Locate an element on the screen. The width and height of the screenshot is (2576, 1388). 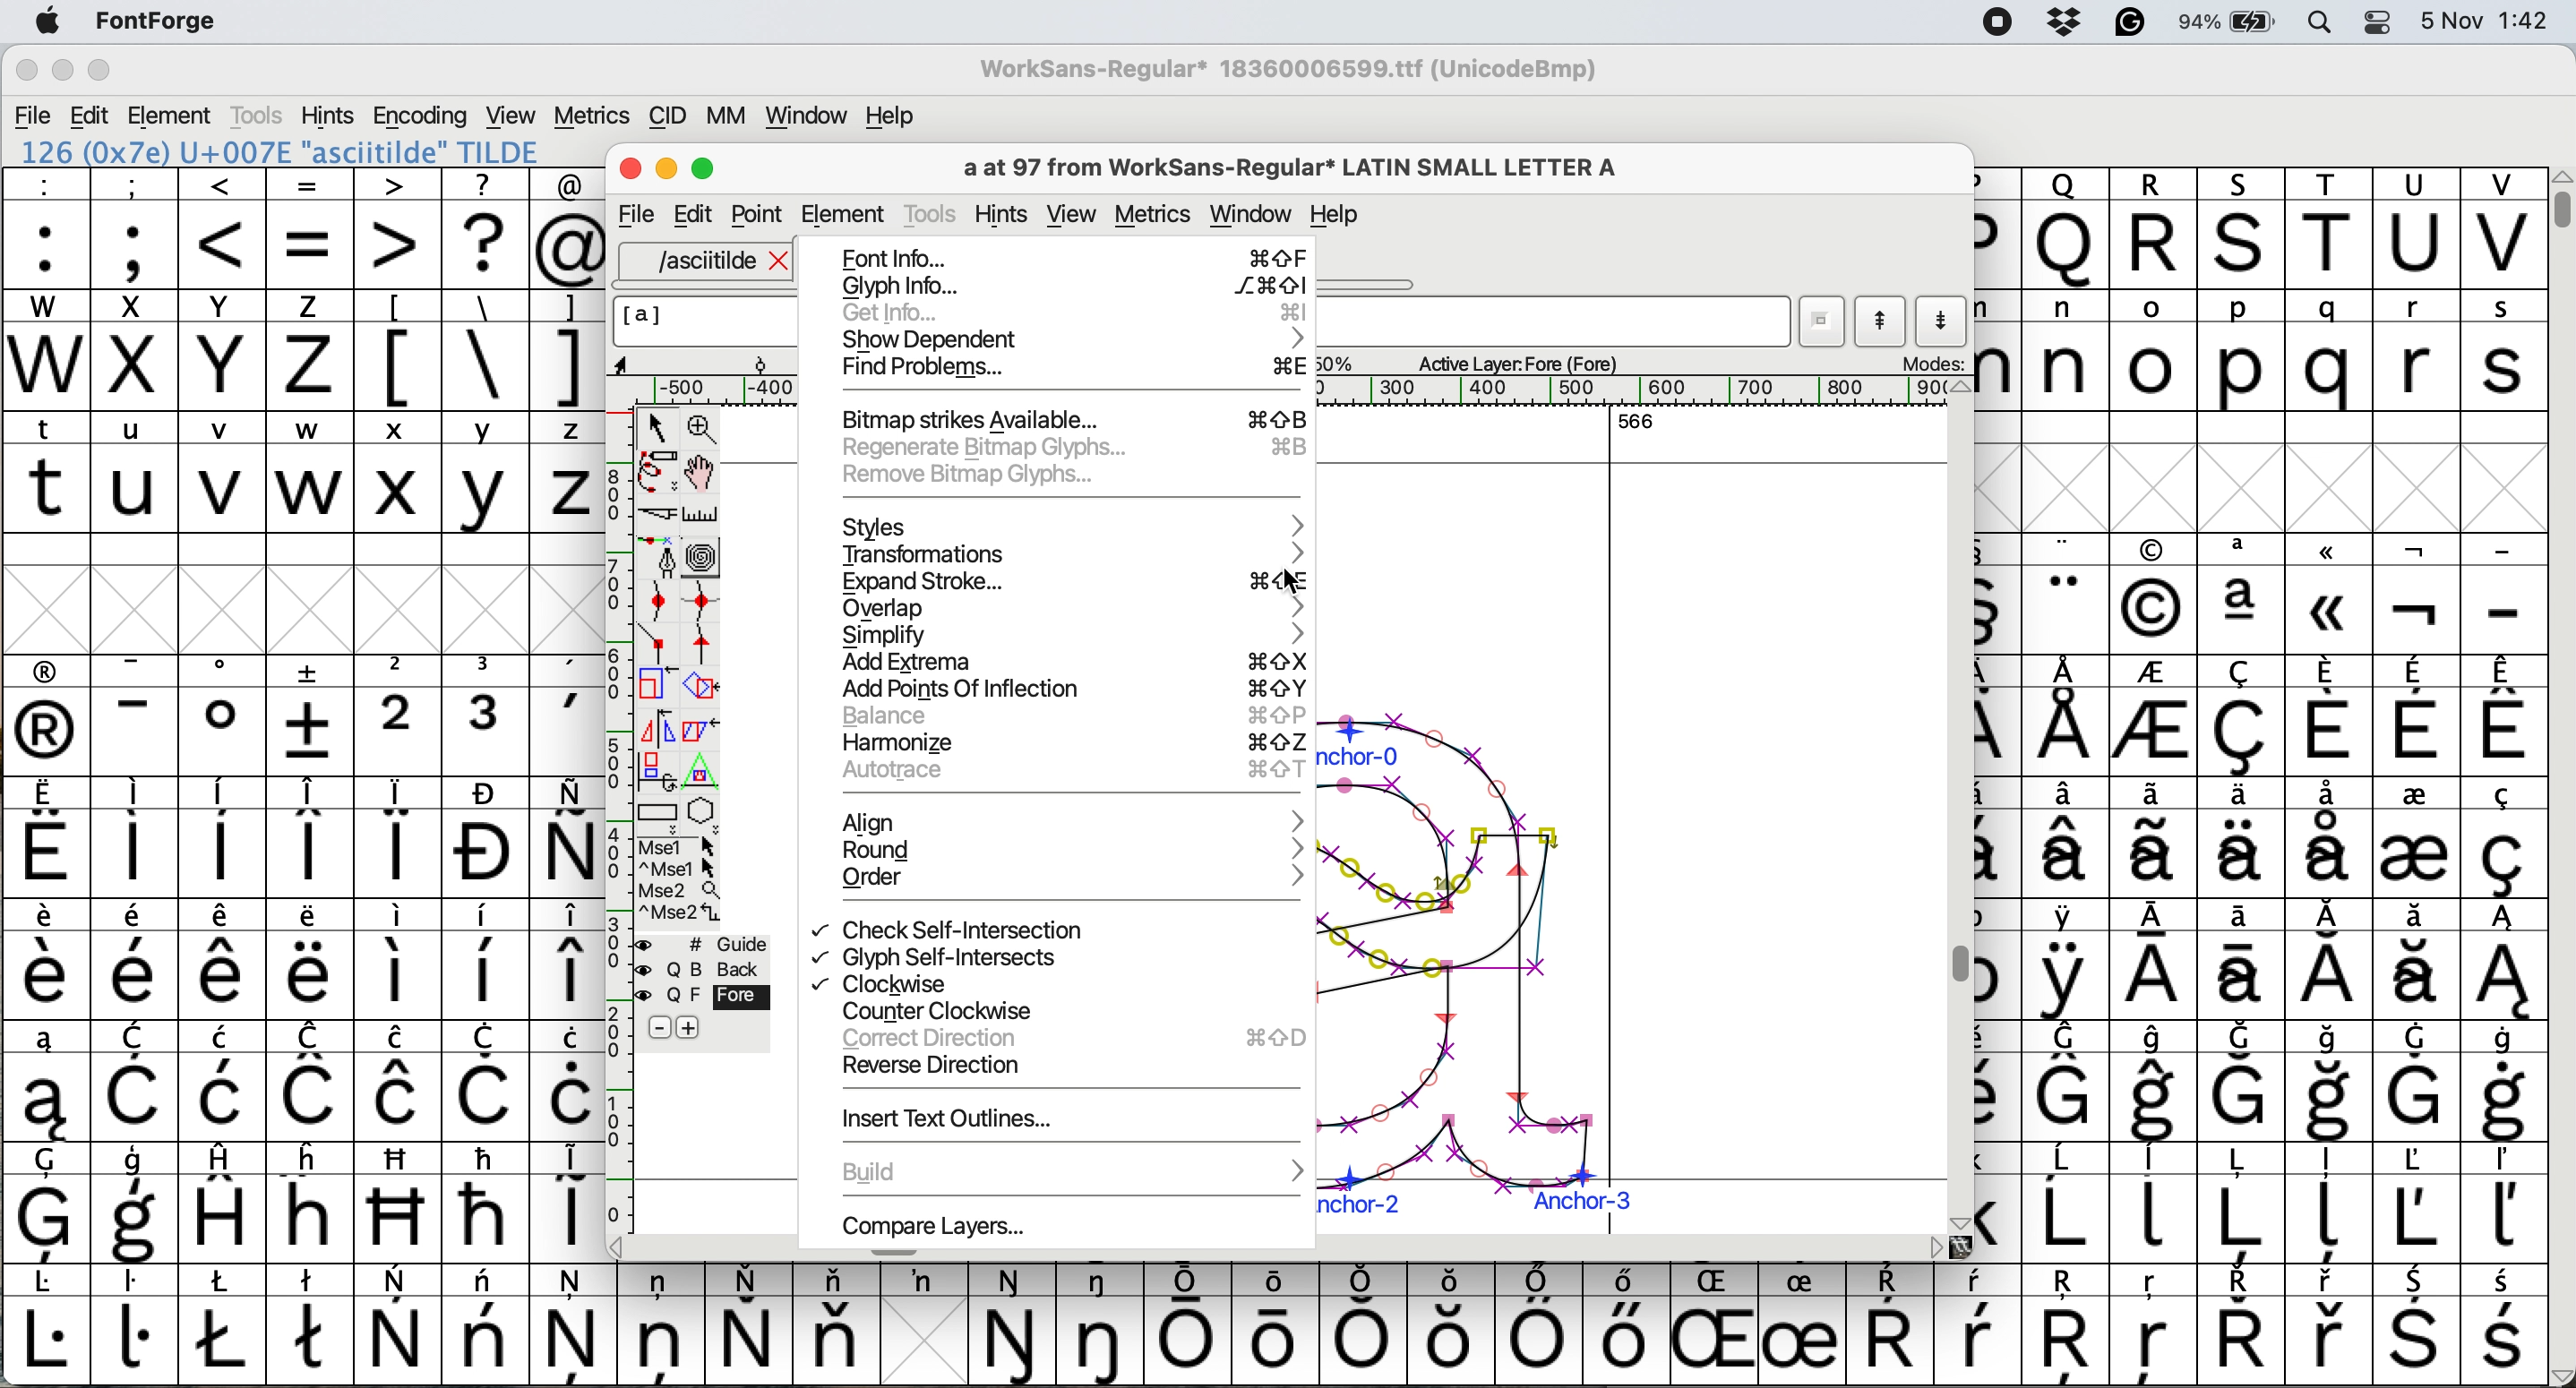
@ is located at coordinates (569, 229).